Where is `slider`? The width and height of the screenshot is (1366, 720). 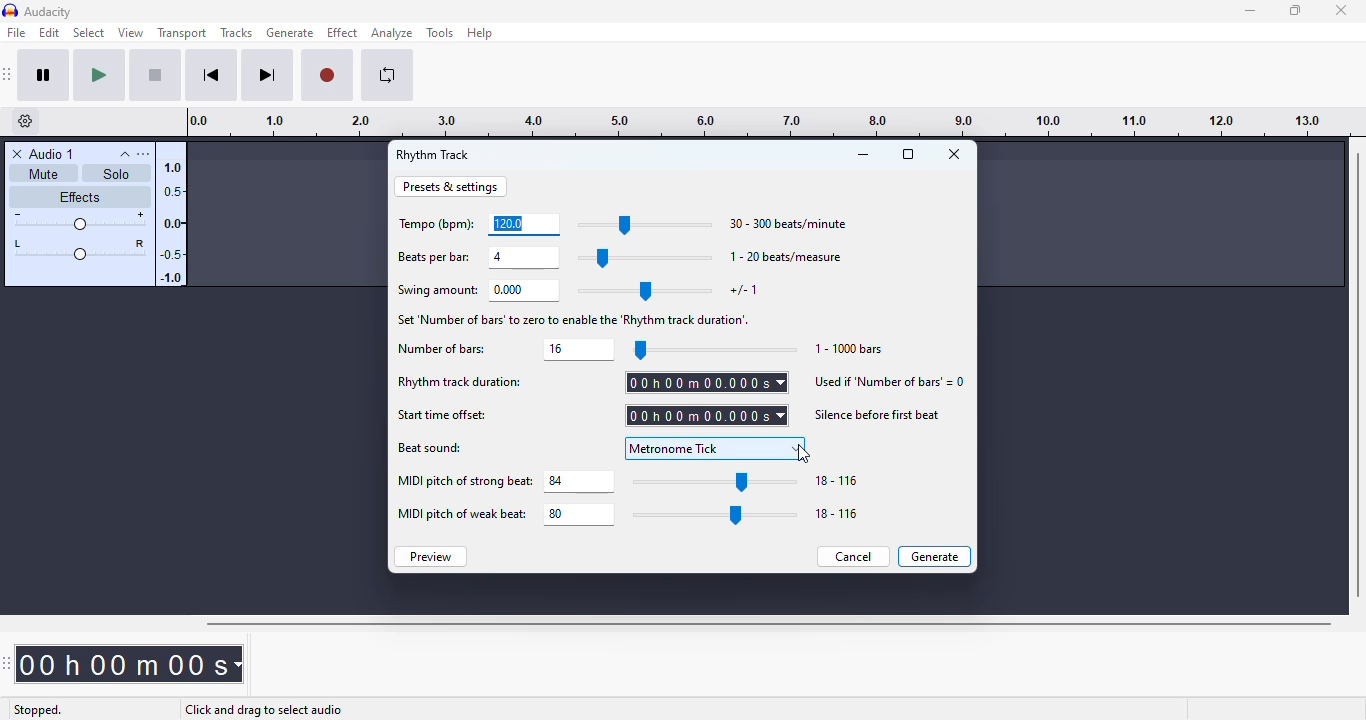 slider is located at coordinates (715, 515).